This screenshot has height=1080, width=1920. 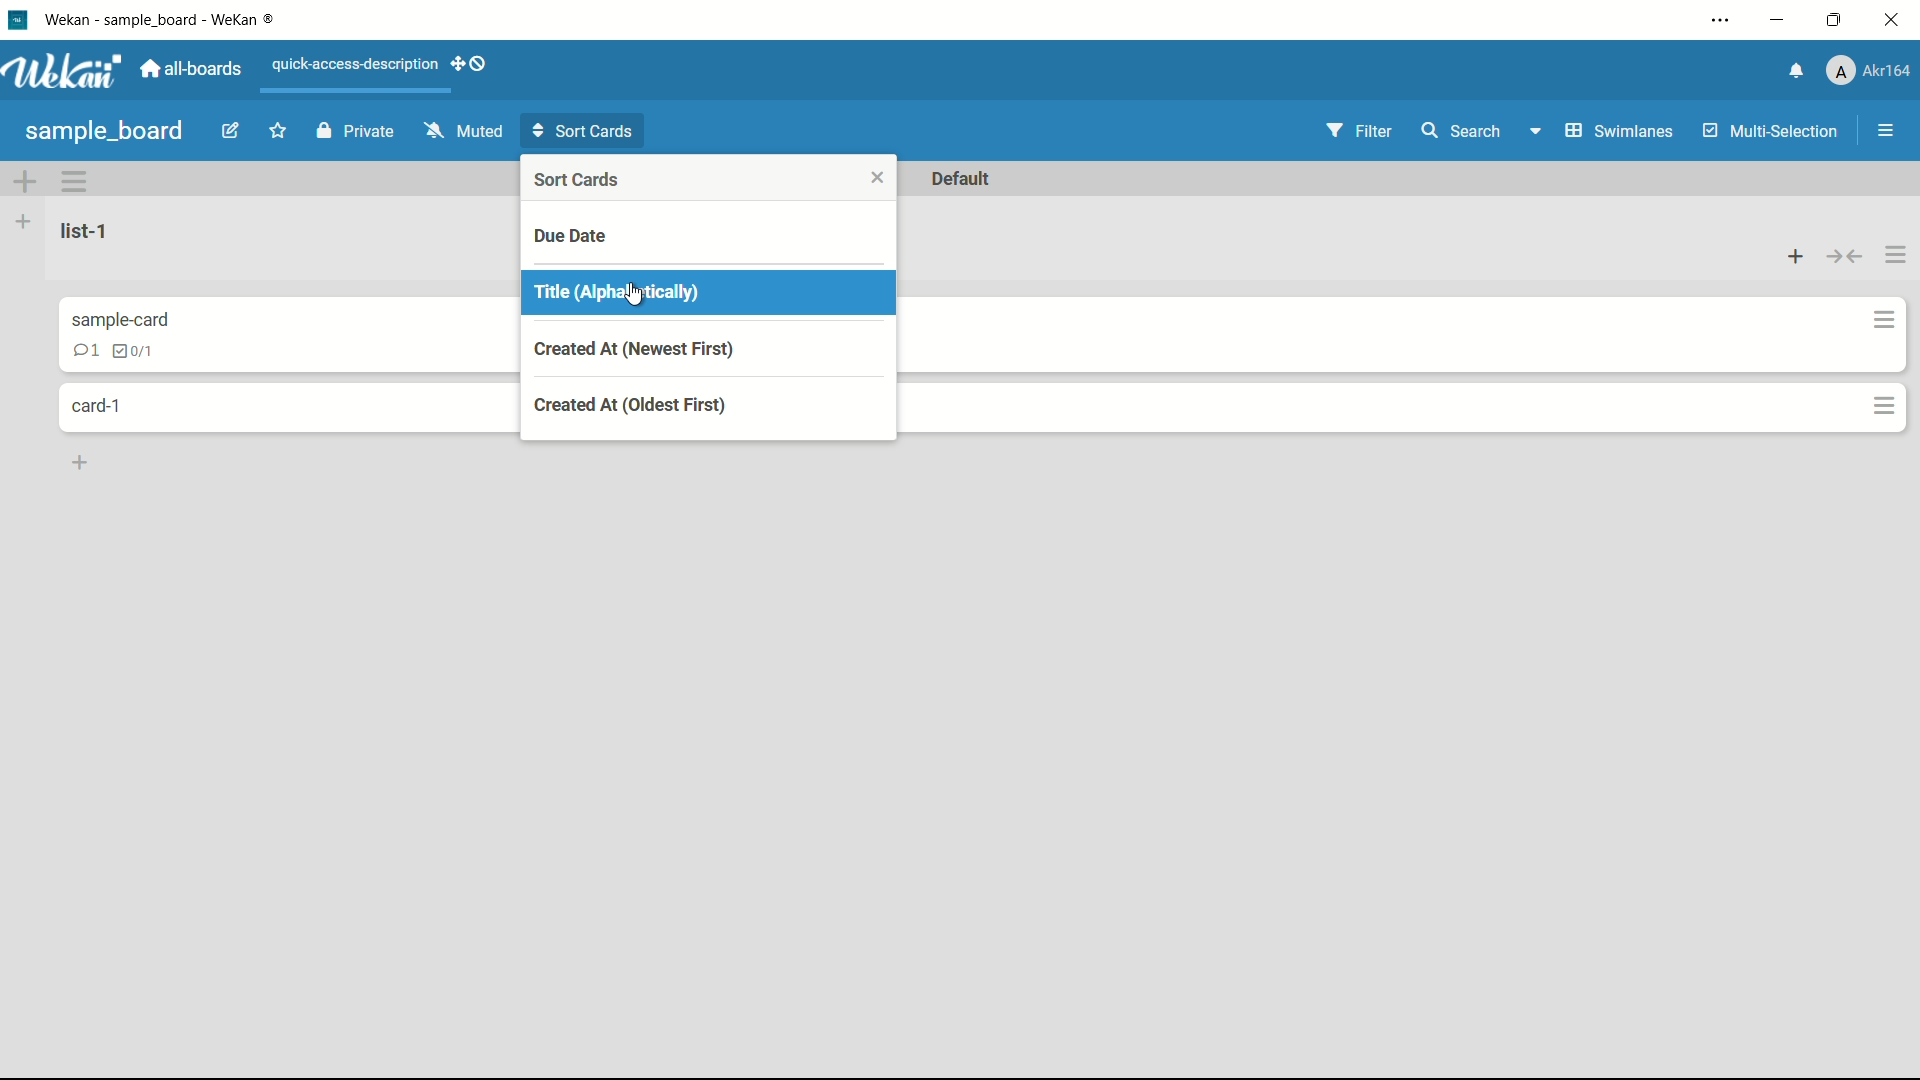 What do you see at coordinates (640, 299) in the screenshot?
I see `cursor` at bounding box center [640, 299].